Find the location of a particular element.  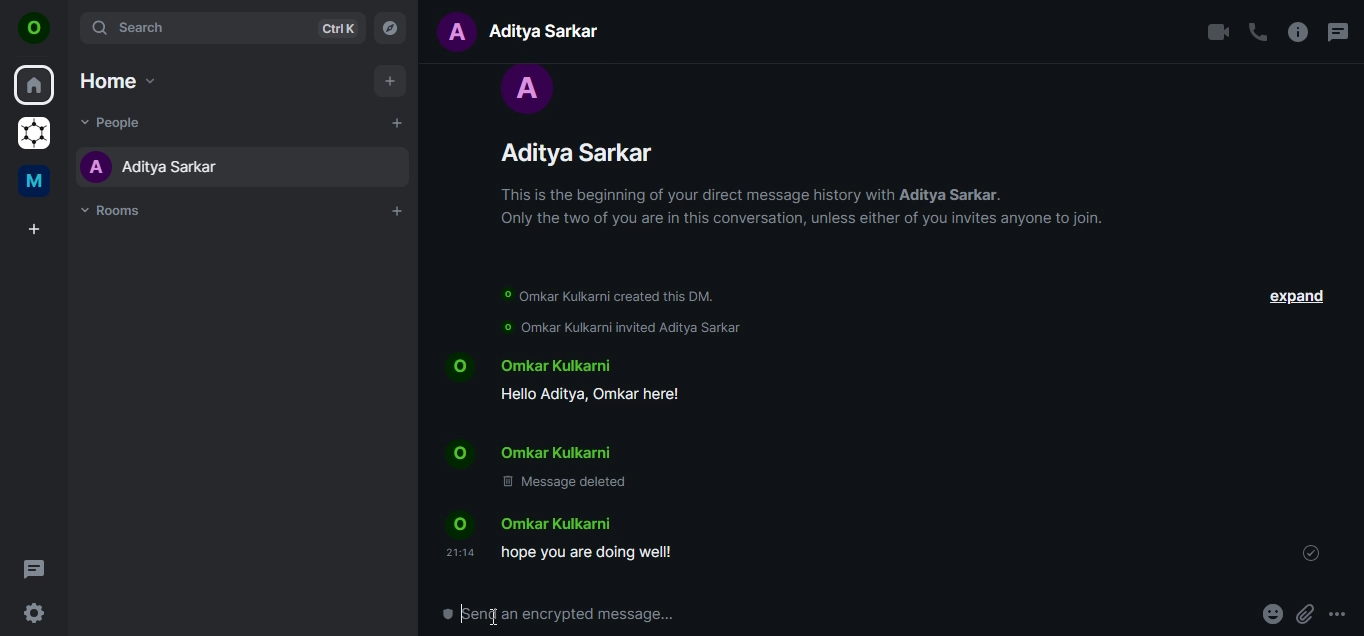

more is located at coordinates (1340, 613).